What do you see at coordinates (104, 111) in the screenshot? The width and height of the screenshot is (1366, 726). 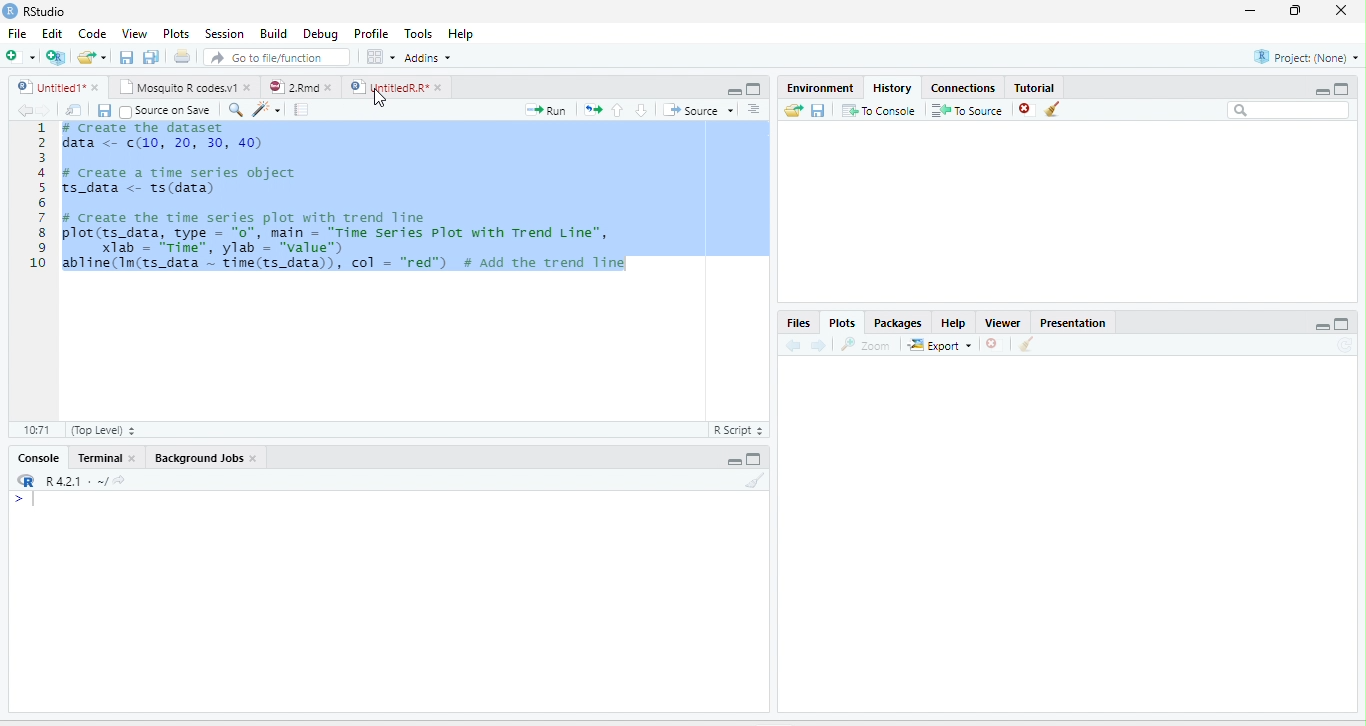 I see `Save current document` at bounding box center [104, 111].